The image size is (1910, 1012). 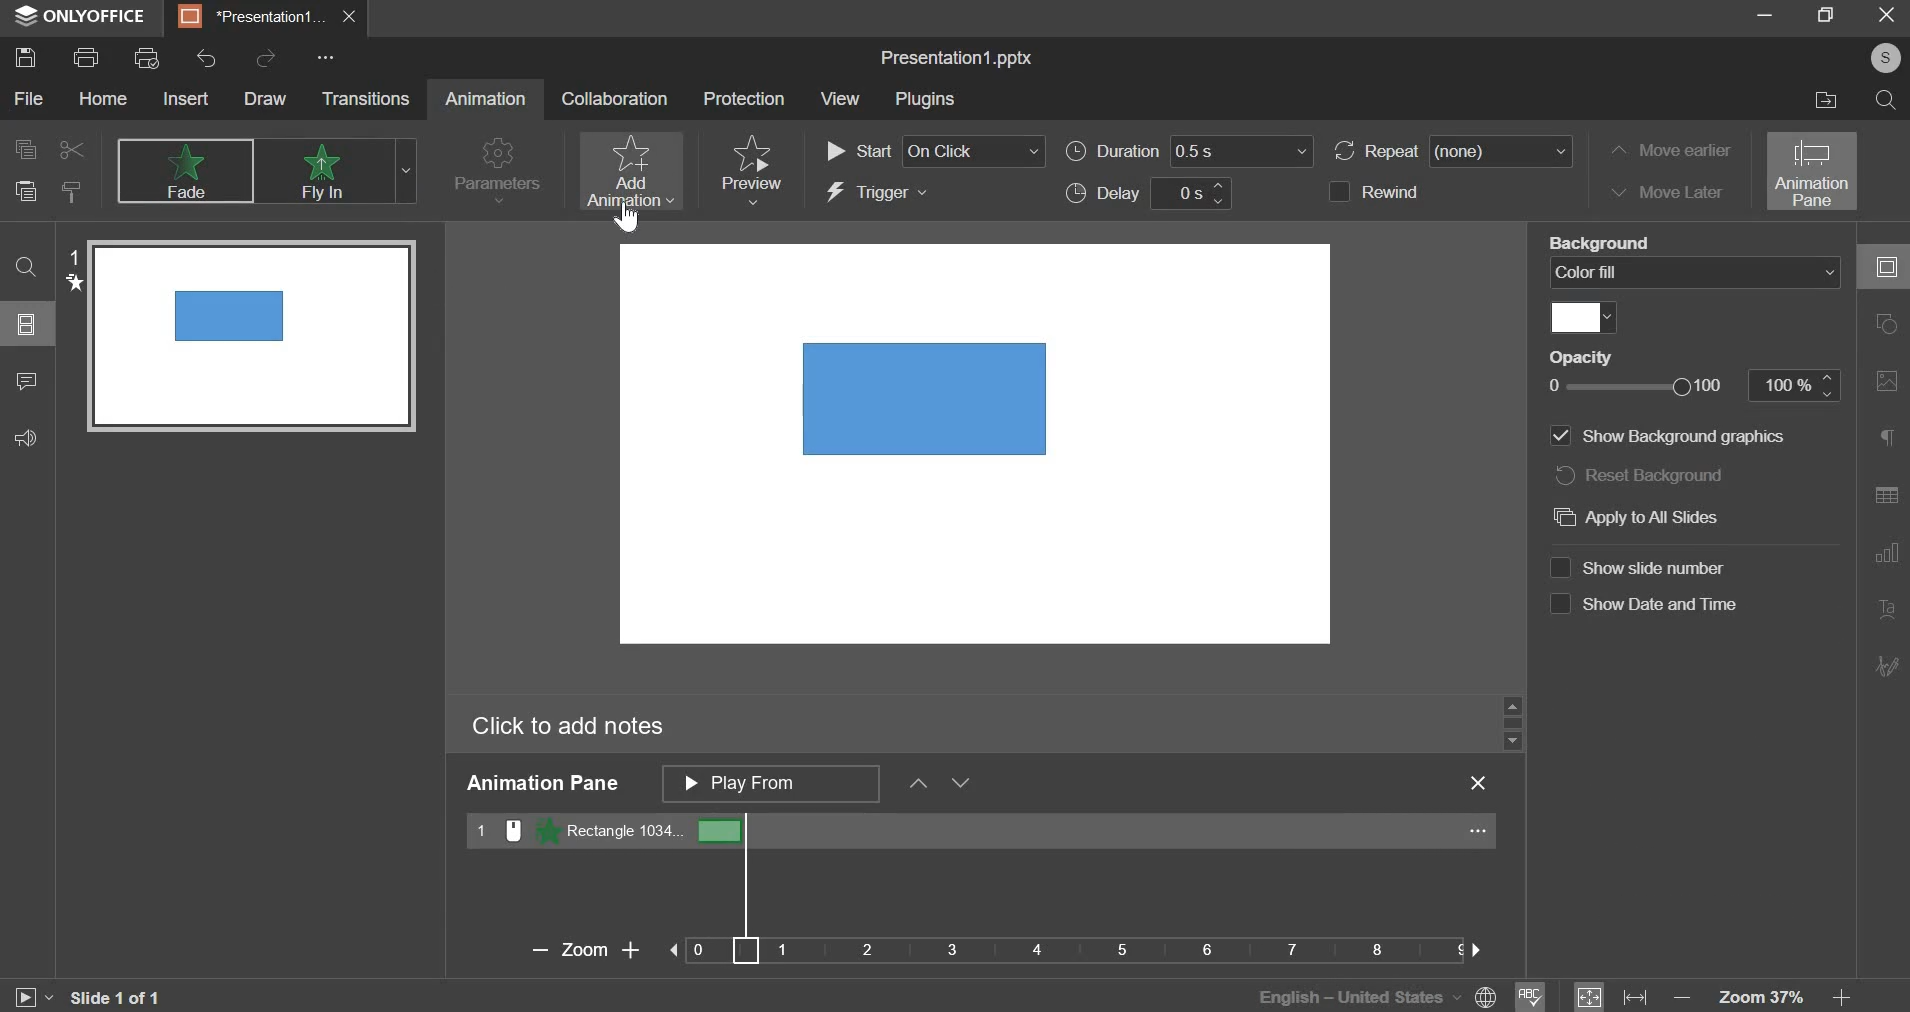 What do you see at coordinates (918, 785) in the screenshot?
I see `up` at bounding box center [918, 785].